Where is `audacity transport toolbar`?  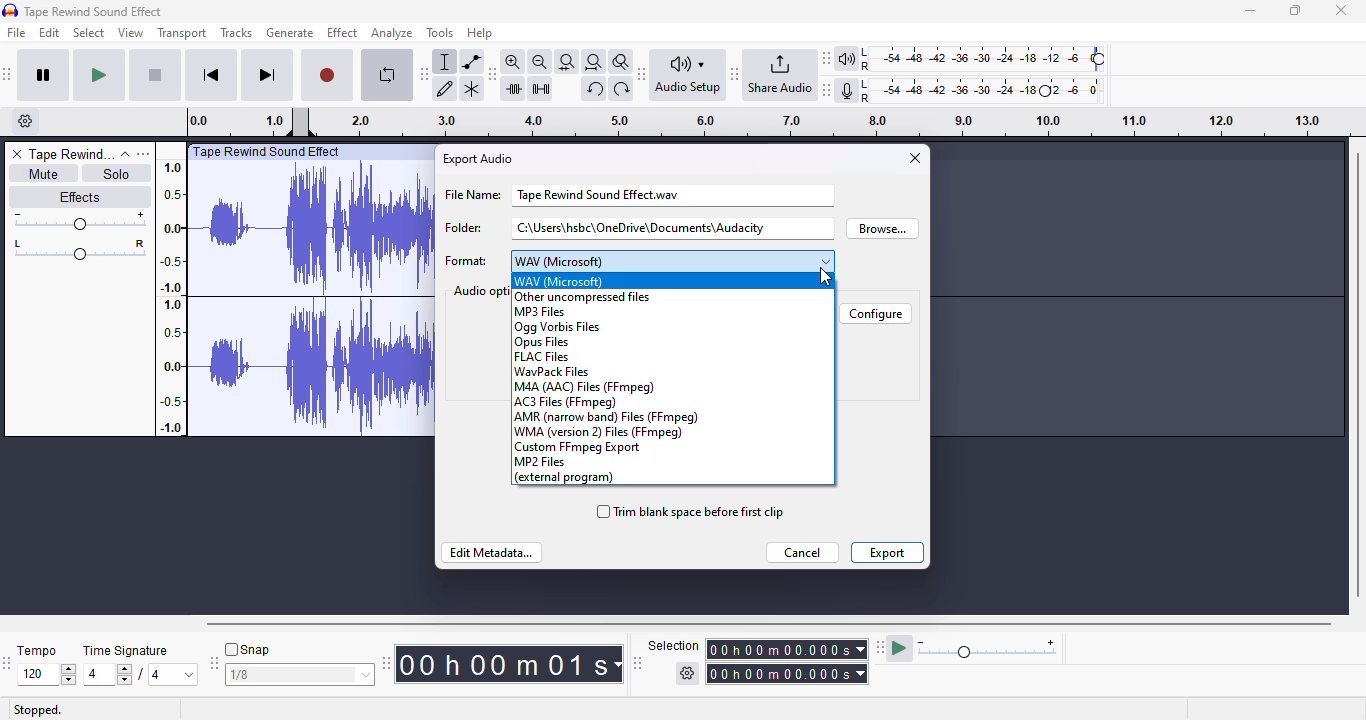 audacity transport toolbar is located at coordinates (8, 74).